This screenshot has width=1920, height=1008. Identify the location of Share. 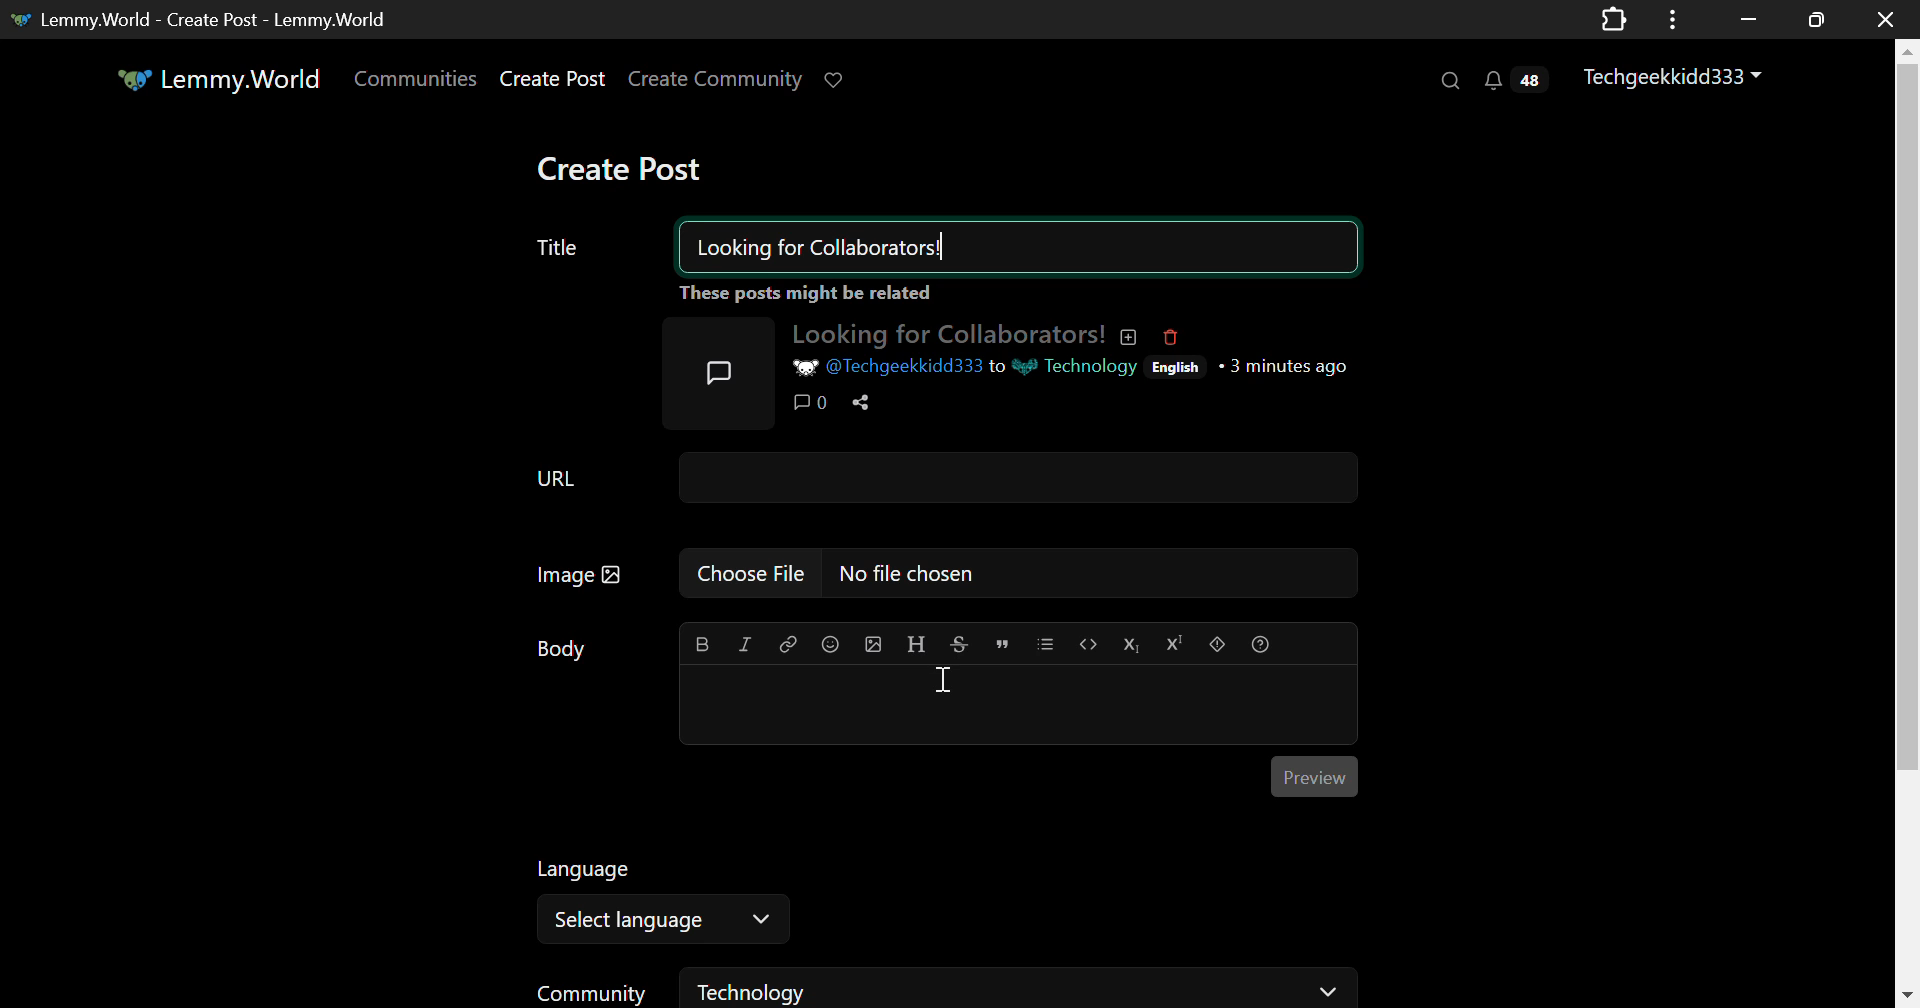
(859, 402).